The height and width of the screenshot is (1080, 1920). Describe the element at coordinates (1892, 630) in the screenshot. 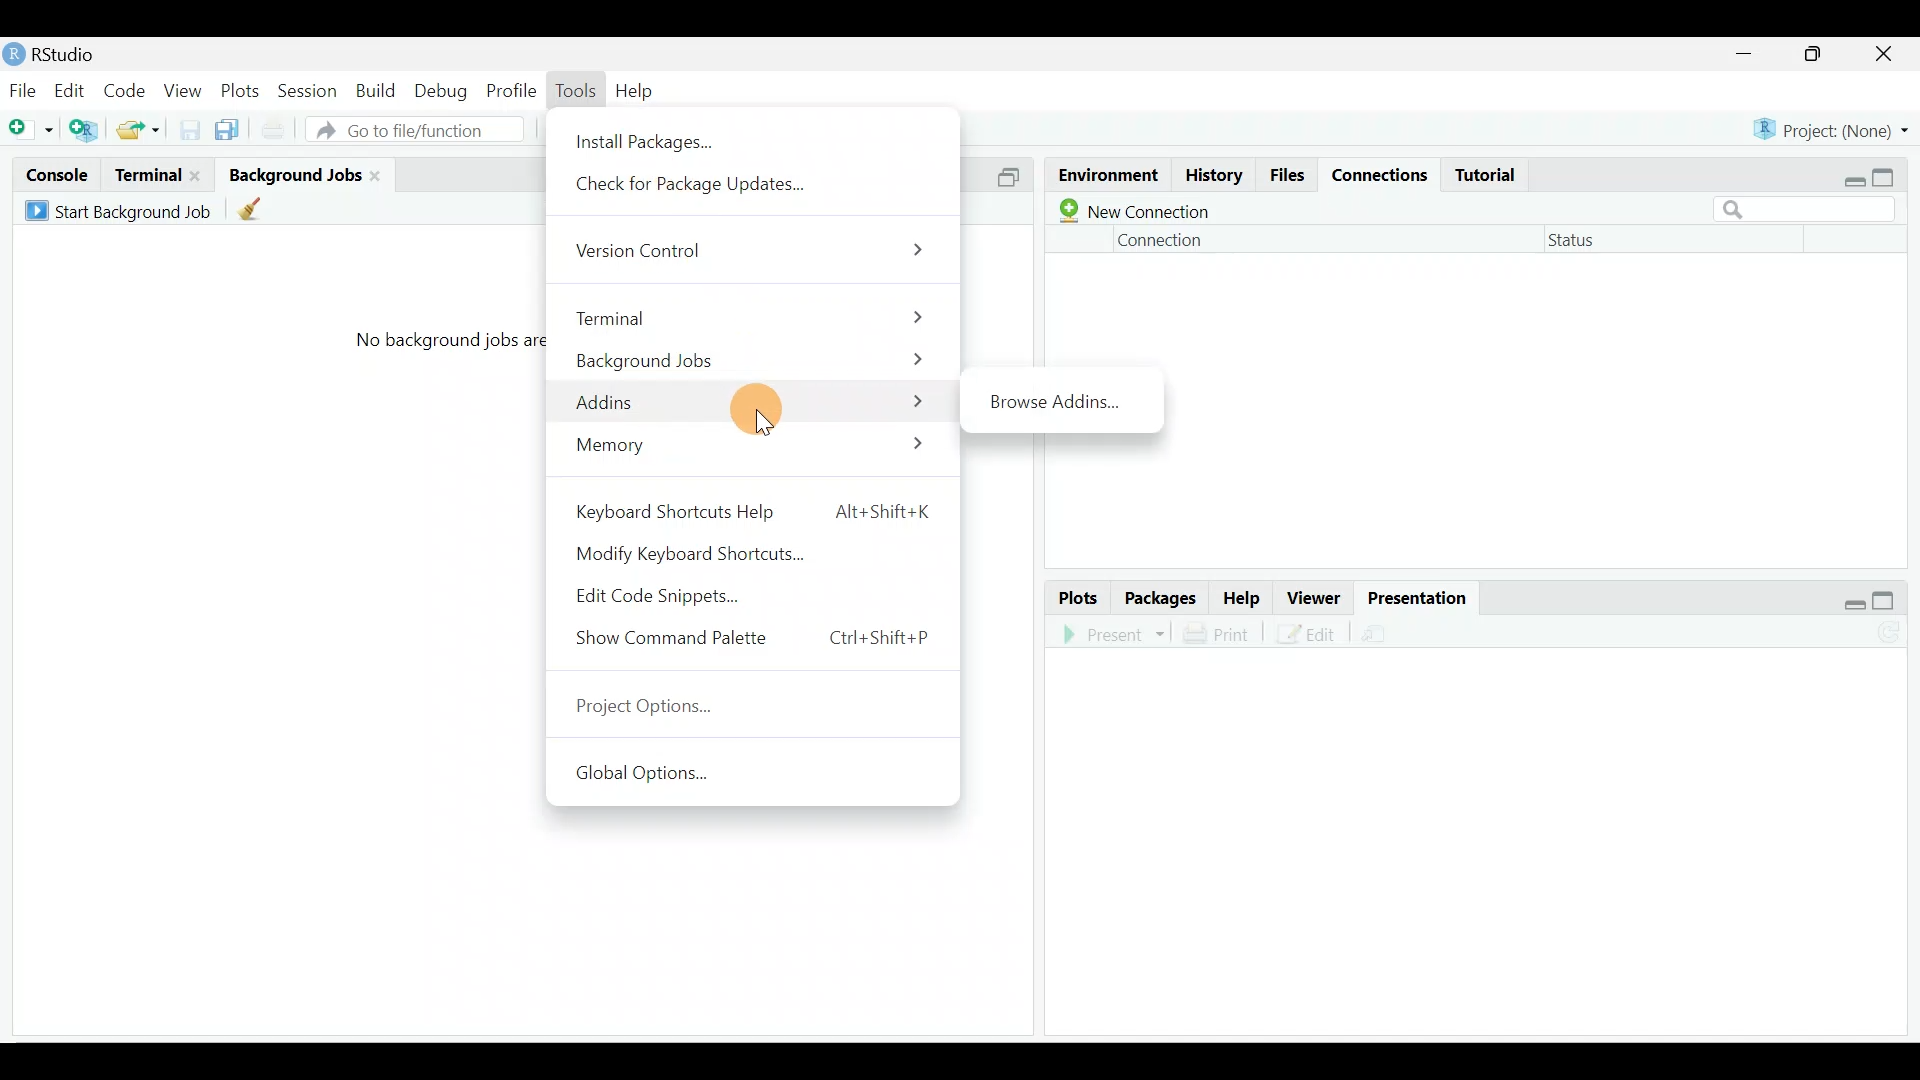

I see `Refresh the presentation view` at that location.